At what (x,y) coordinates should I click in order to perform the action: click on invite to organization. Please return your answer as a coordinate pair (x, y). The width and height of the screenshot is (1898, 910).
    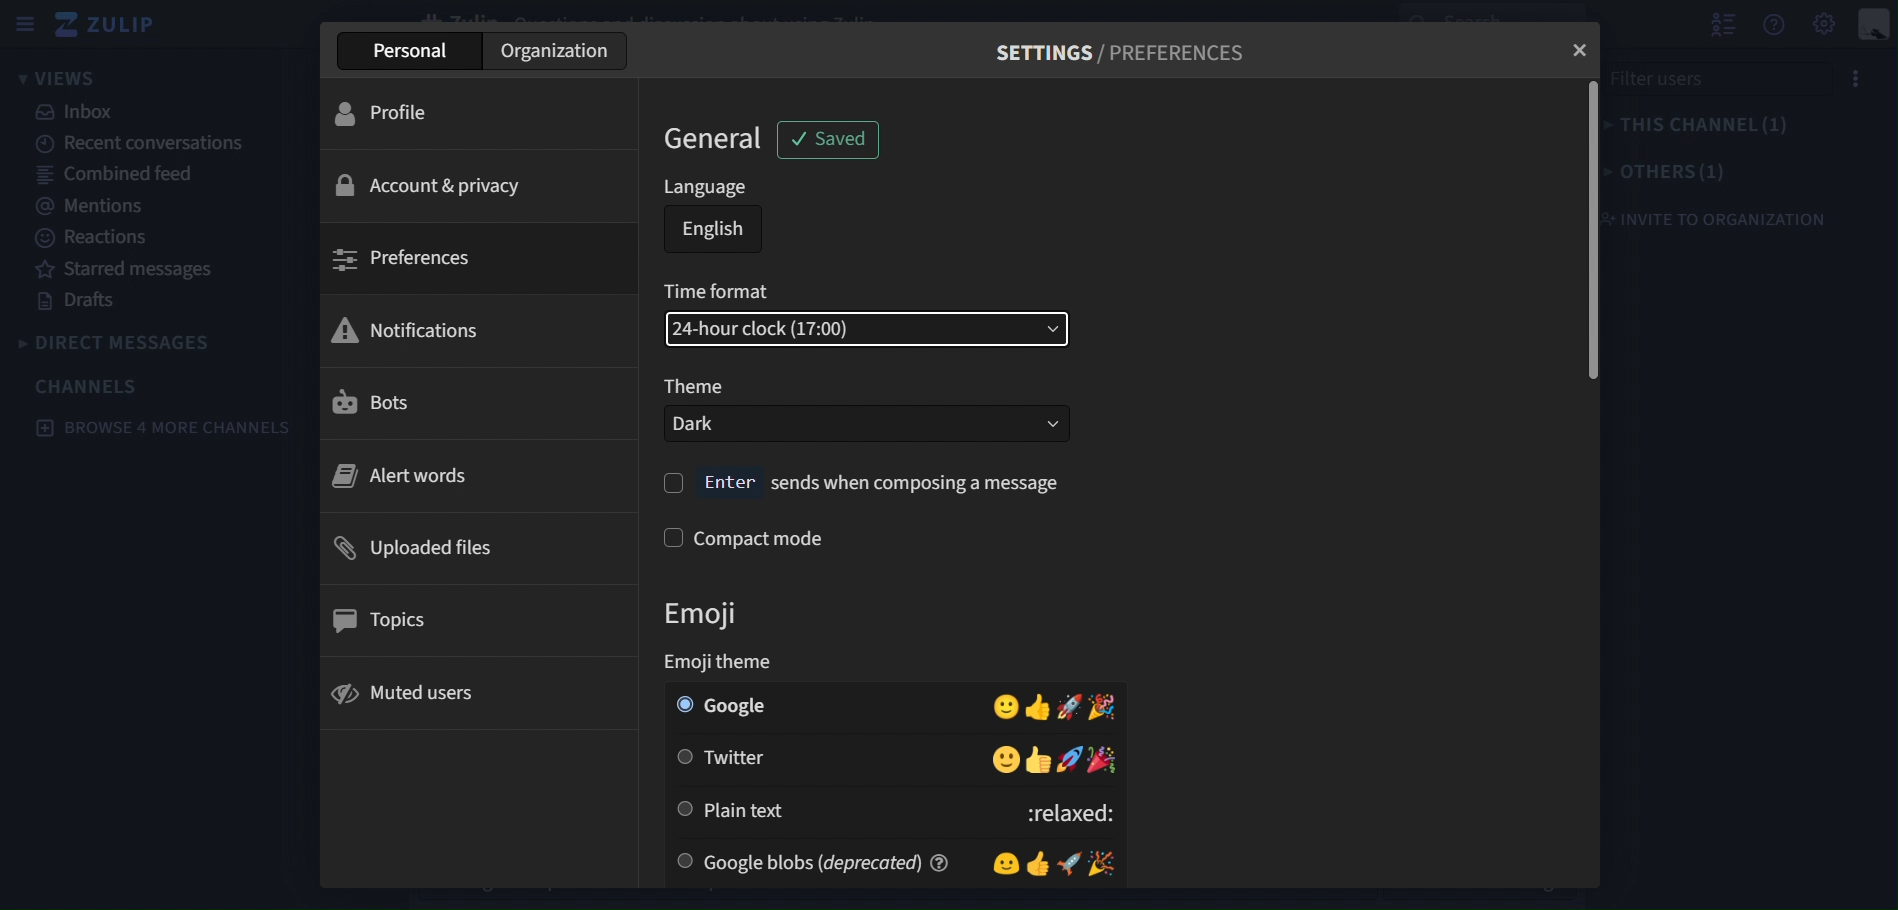
    Looking at the image, I should click on (1728, 218).